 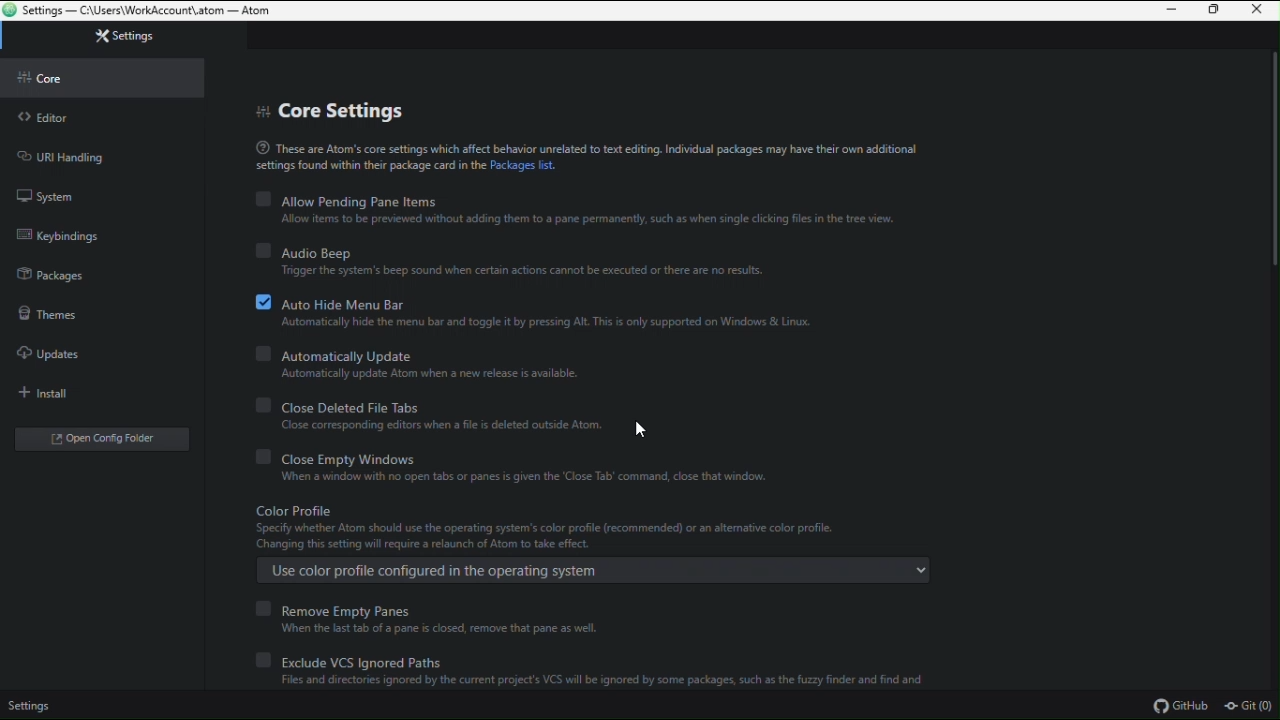 I want to click on open configeditor, so click(x=93, y=436).